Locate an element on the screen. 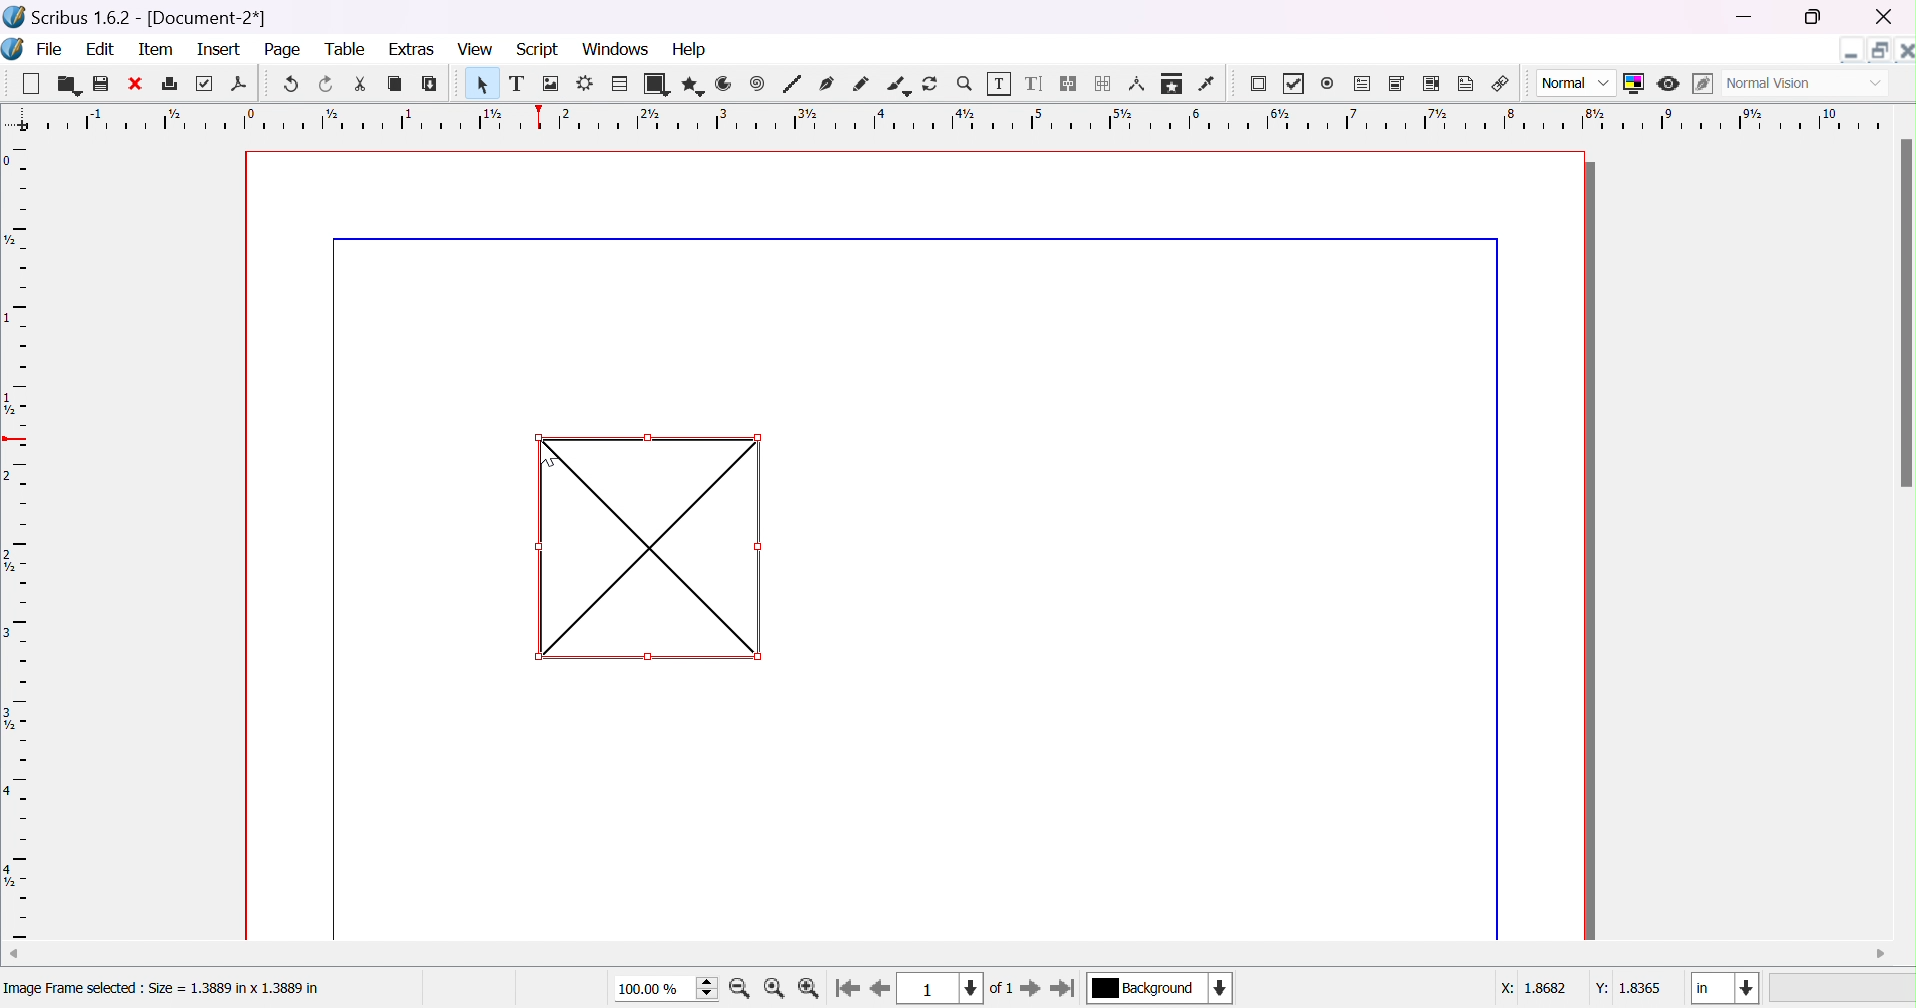  copy item properties is located at coordinates (1171, 83).